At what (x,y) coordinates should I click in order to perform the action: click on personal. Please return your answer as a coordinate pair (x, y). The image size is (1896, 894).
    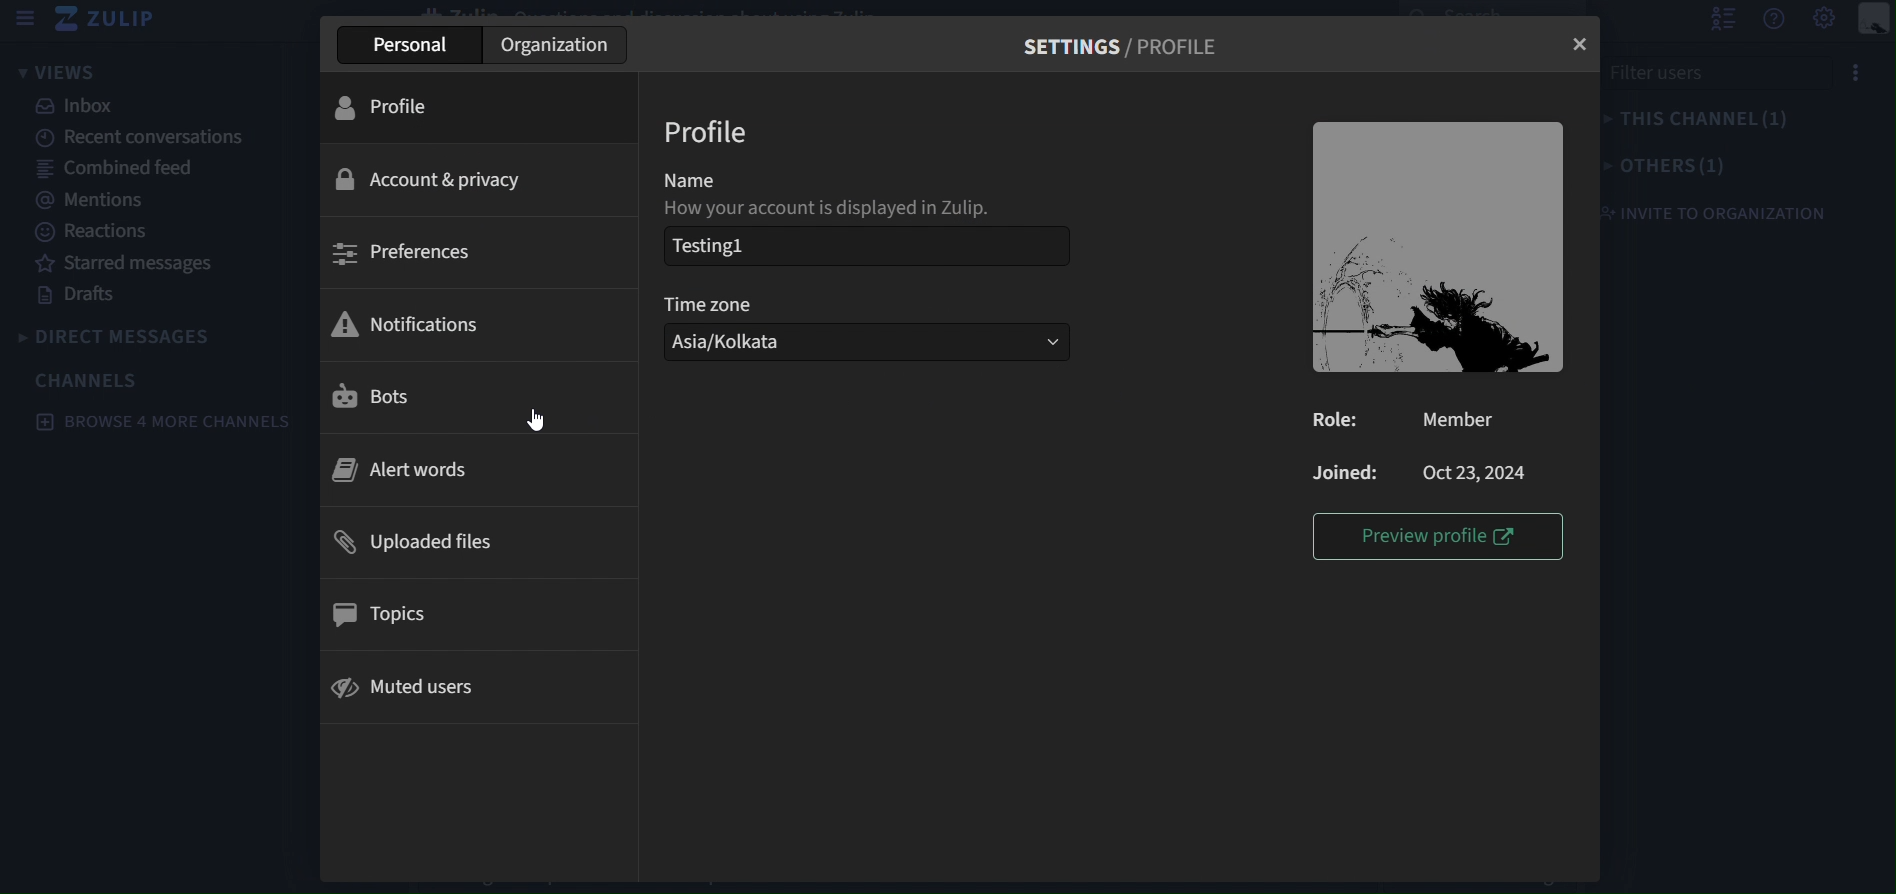
    Looking at the image, I should click on (406, 45).